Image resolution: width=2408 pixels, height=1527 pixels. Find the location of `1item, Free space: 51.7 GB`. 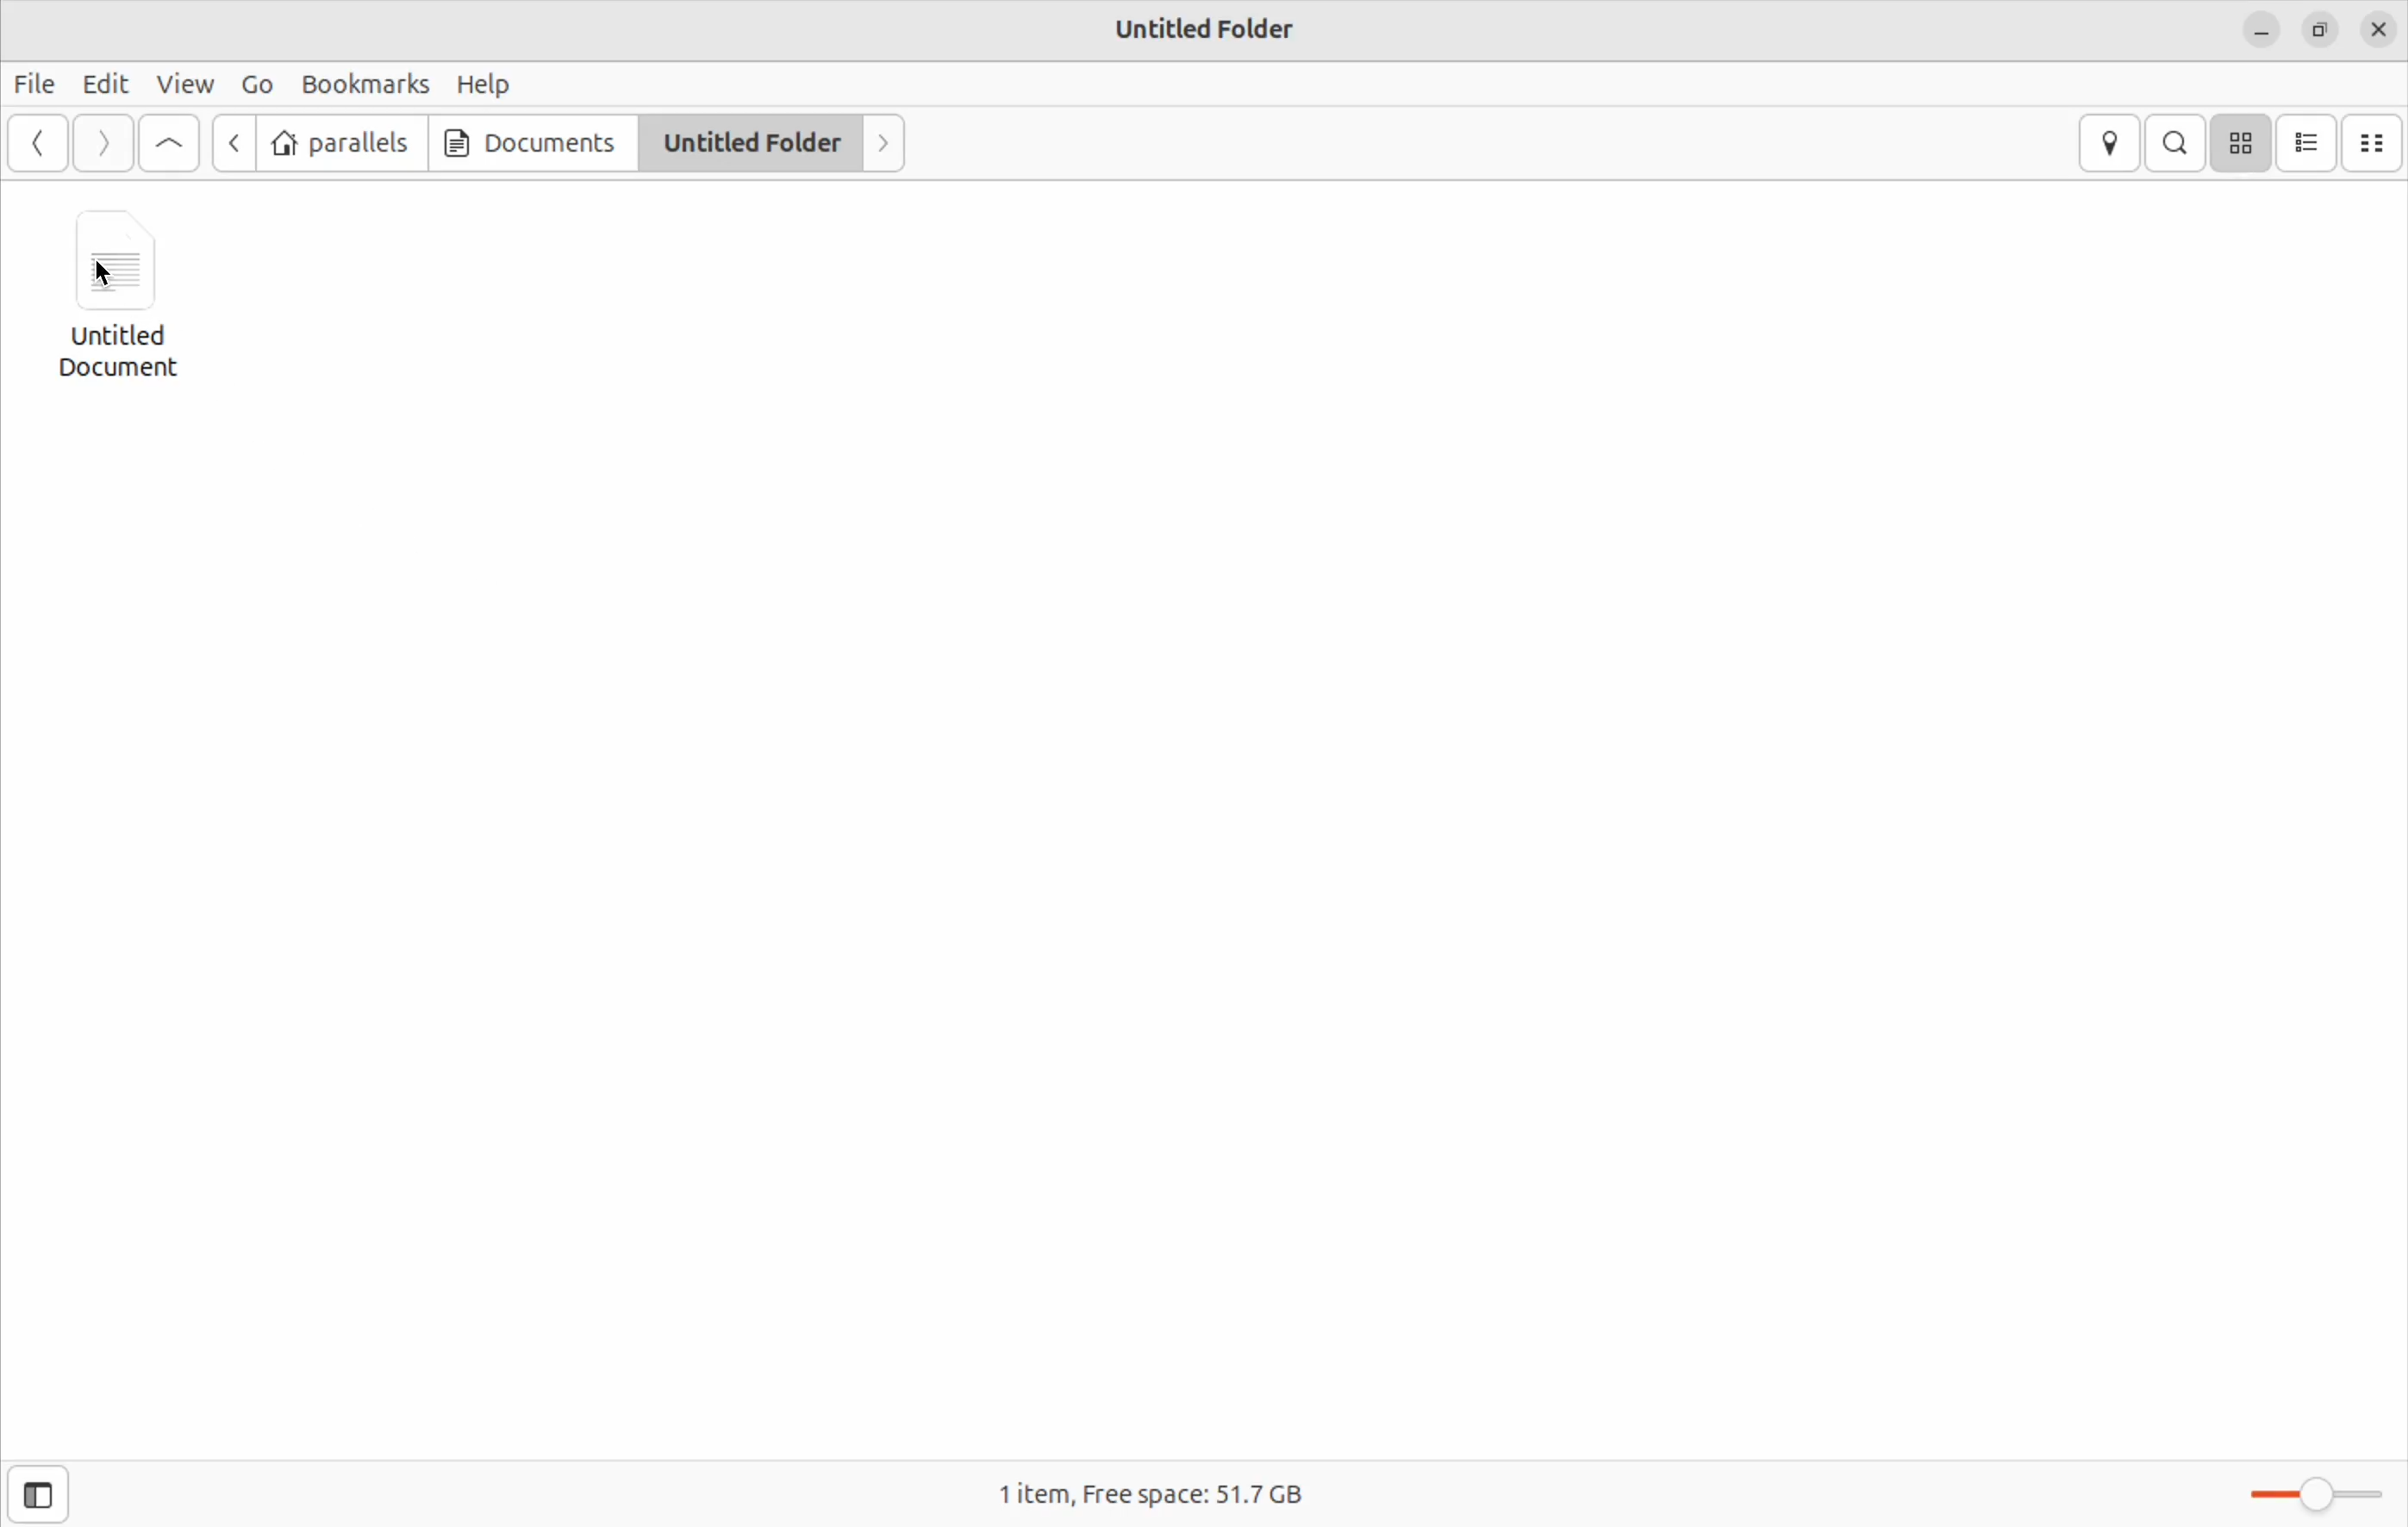

1item, Free space: 51.7 GB is located at coordinates (1156, 1484).